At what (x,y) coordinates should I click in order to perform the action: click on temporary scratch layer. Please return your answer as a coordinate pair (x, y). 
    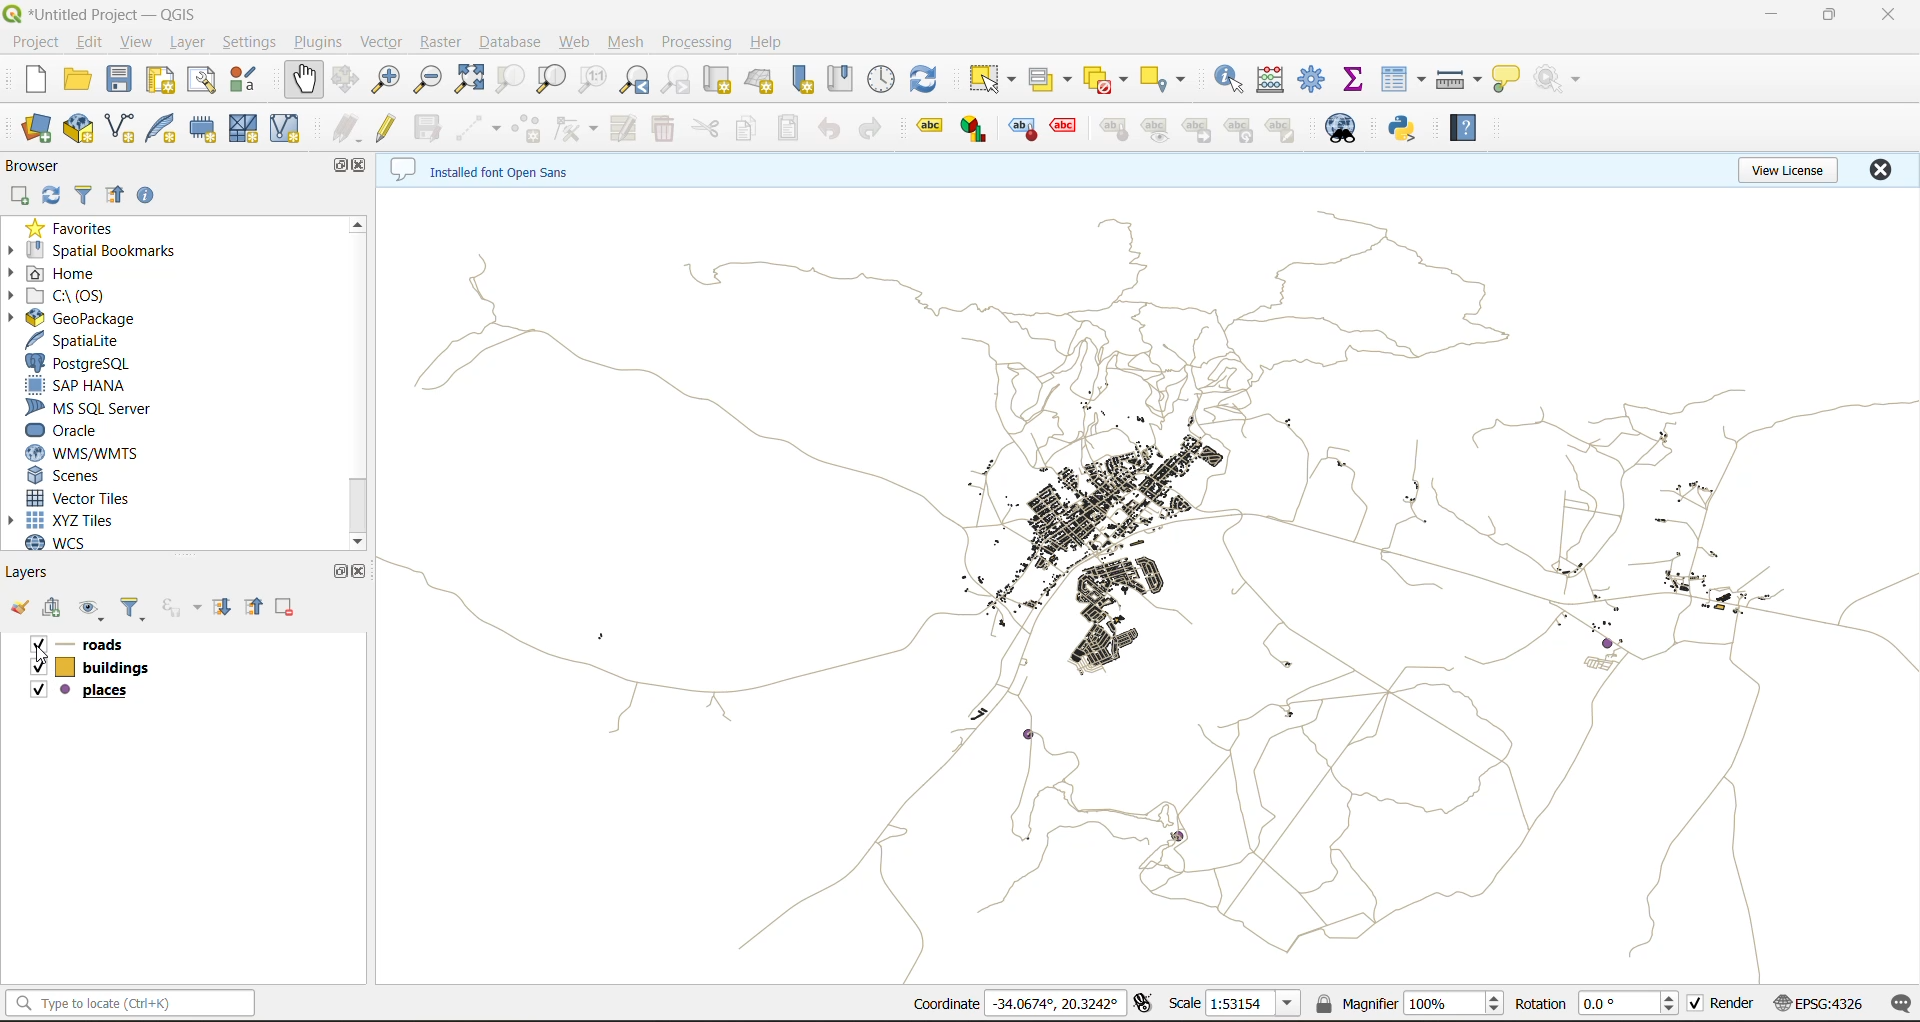
    Looking at the image, I should click on (205, 129).